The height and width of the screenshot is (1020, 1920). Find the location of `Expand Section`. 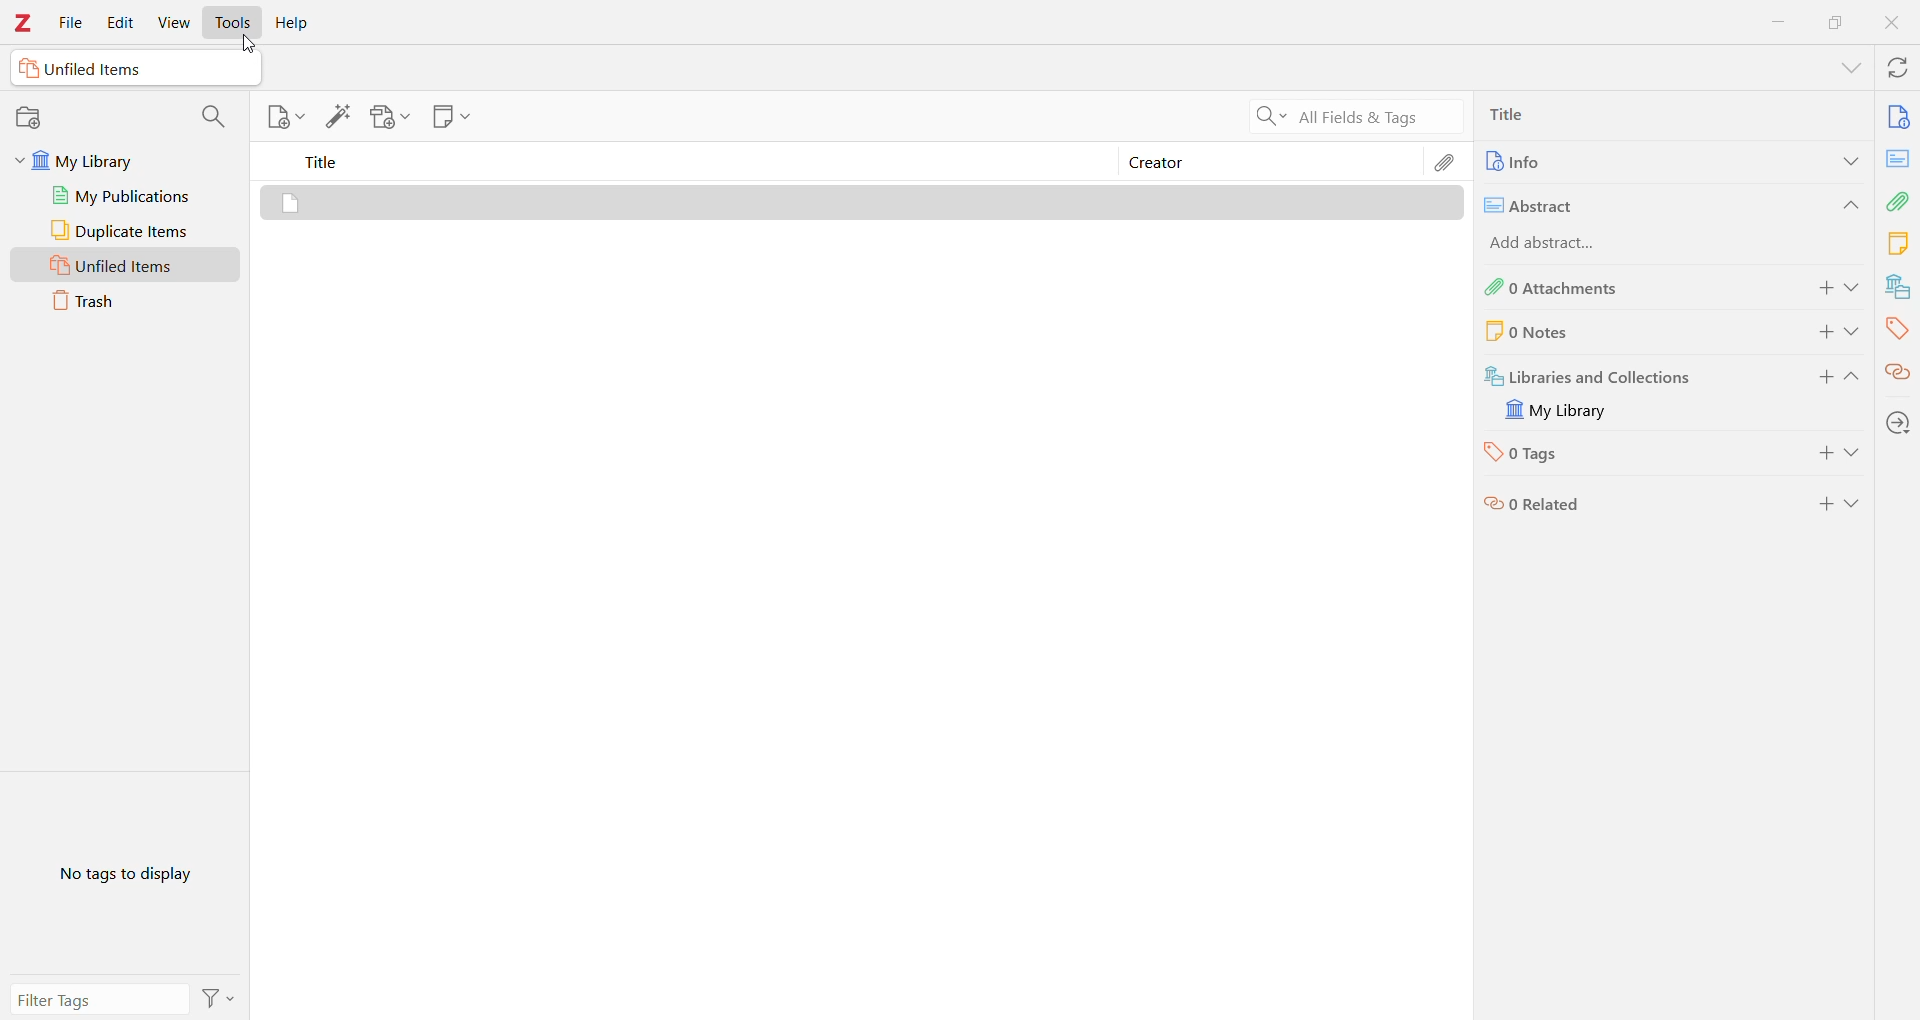

Expand Section is located at coordinates (1854, 505).